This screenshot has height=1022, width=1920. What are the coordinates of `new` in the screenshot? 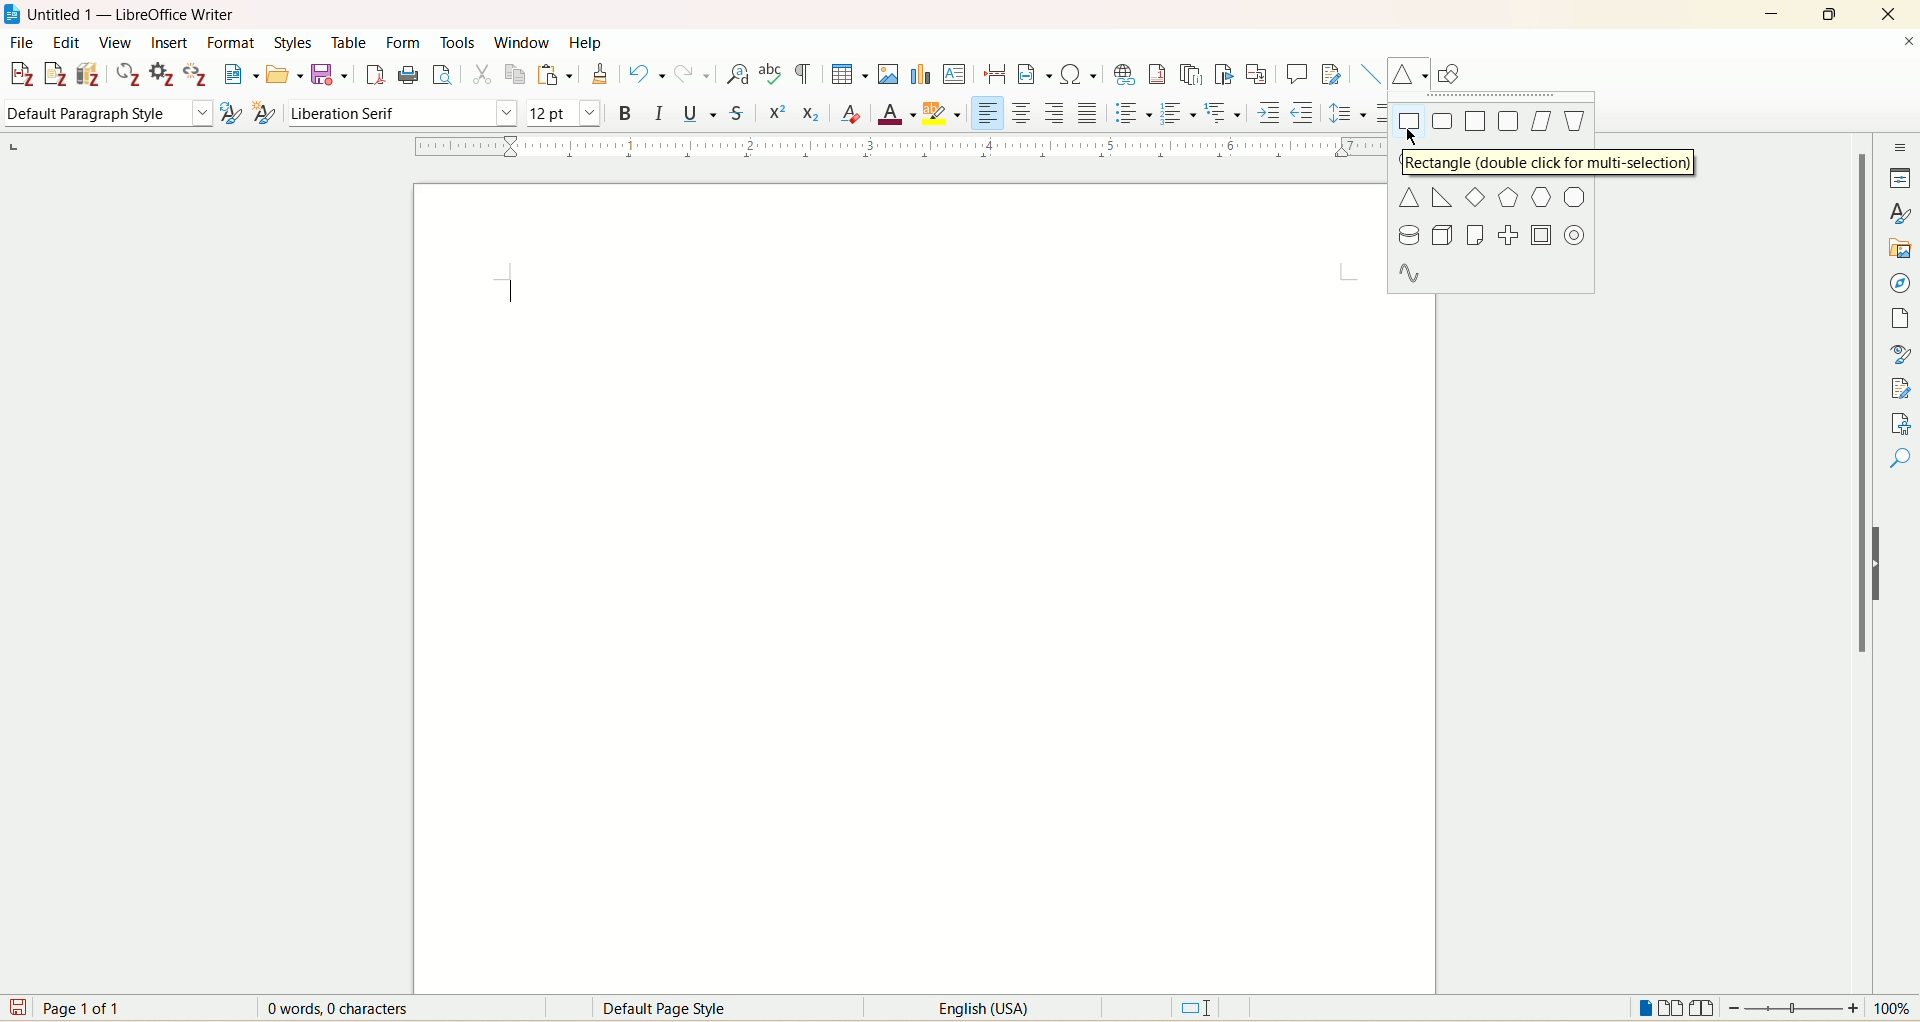 It's located at (241, 74).